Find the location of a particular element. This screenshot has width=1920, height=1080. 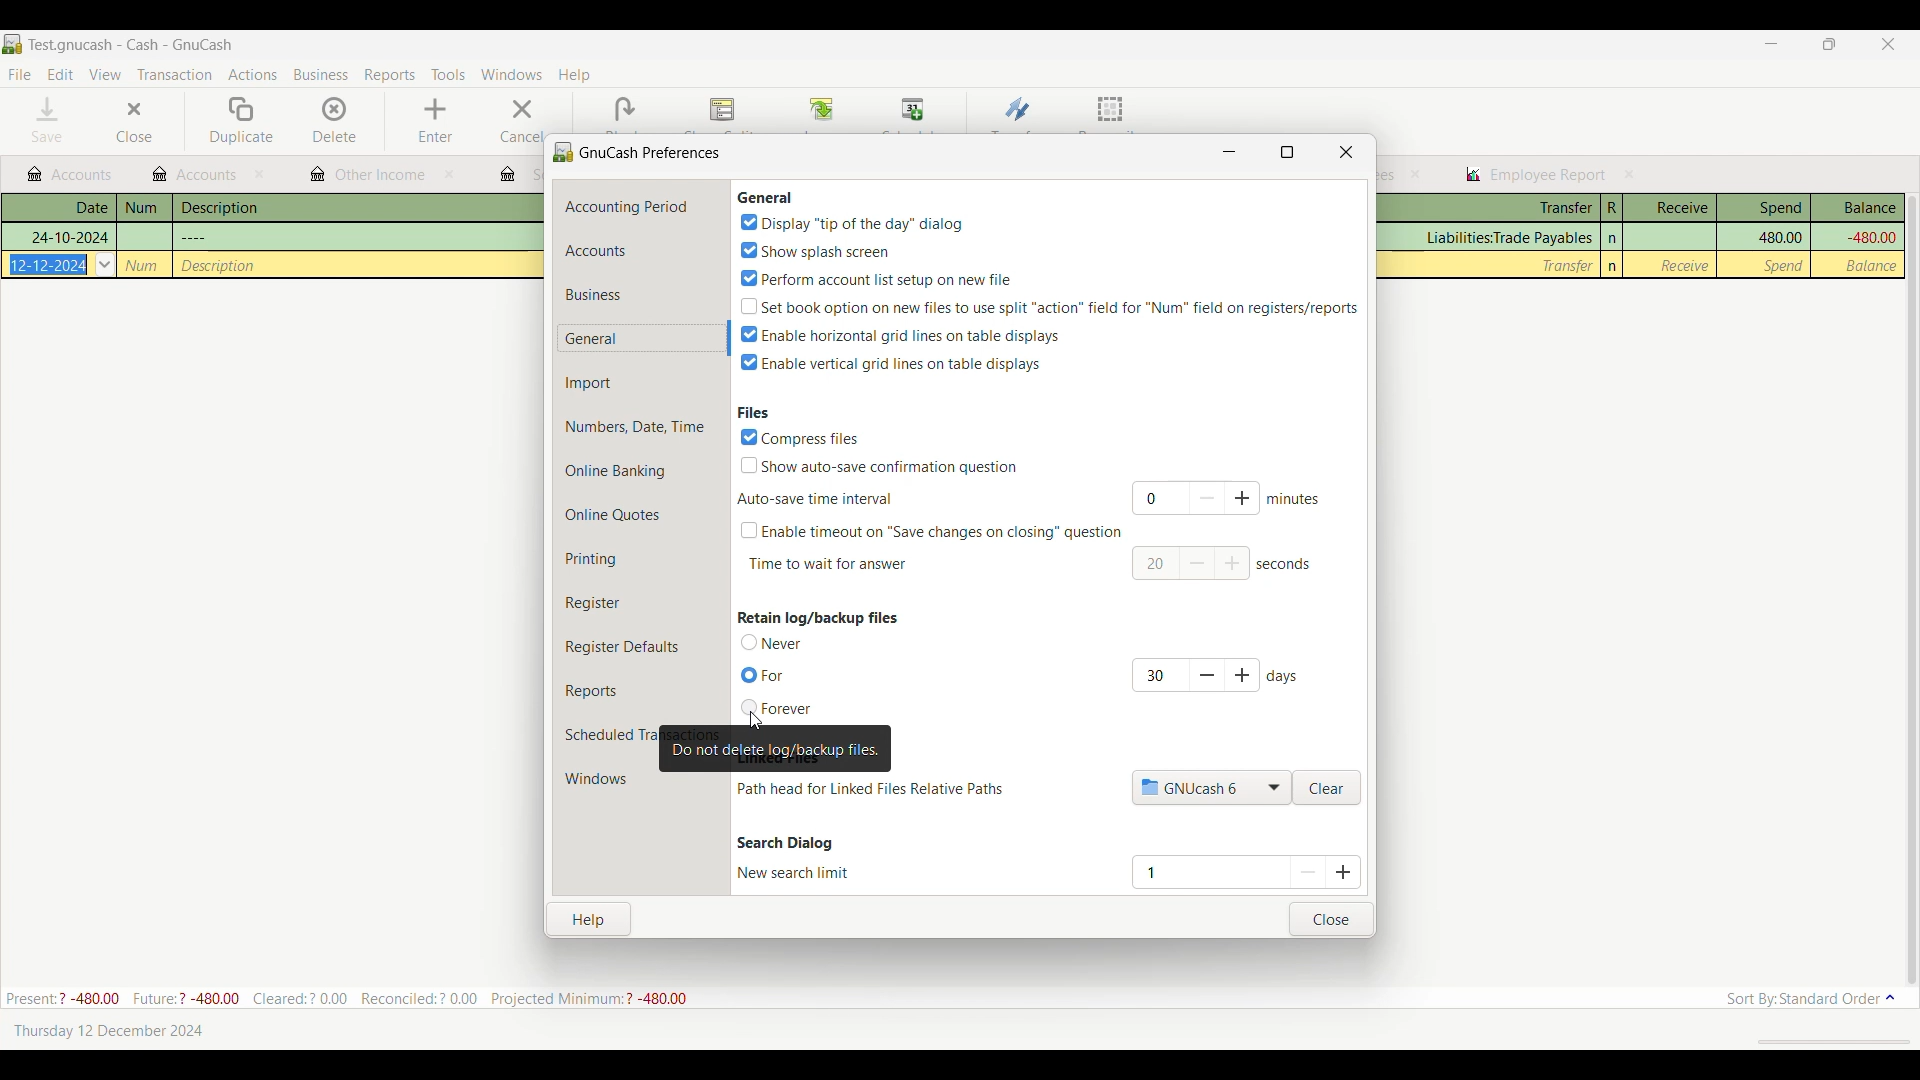

Cancel is located at coordinates (519, 120).